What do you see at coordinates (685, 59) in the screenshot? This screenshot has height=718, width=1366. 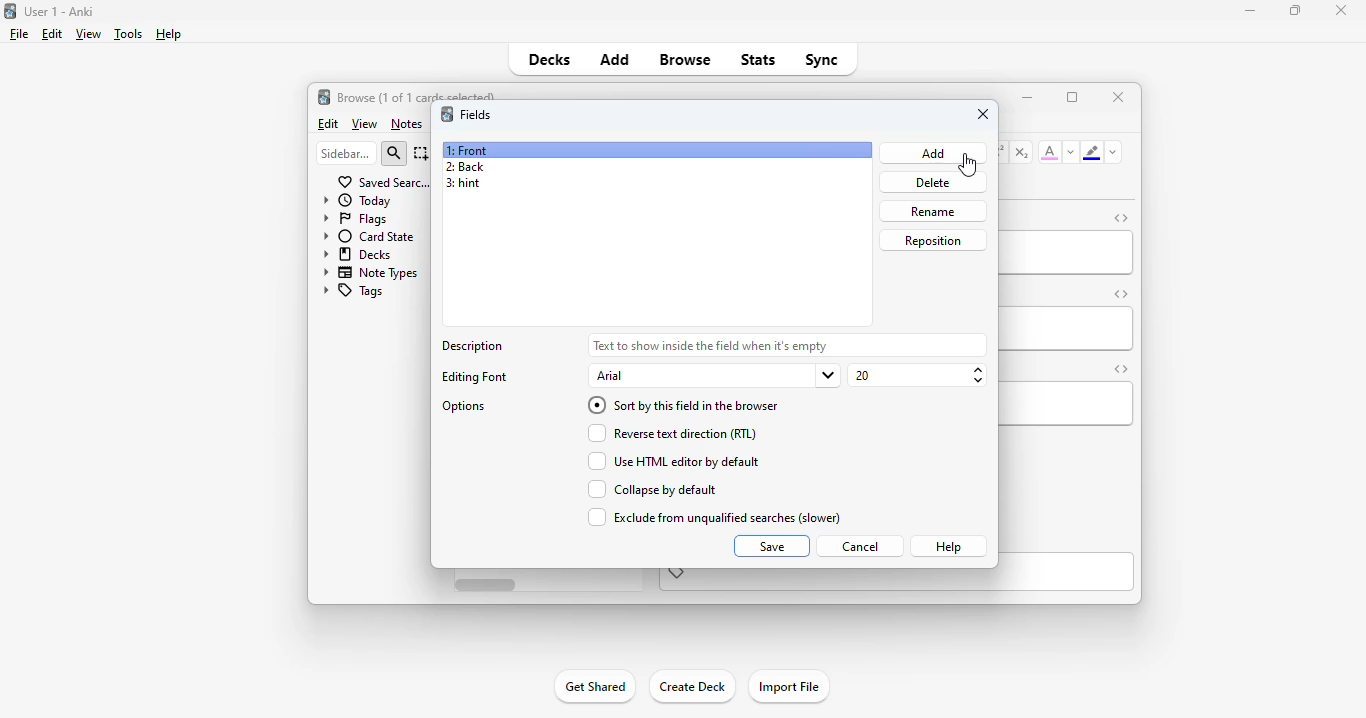 I see `browse` at bounding box center [685, 59].